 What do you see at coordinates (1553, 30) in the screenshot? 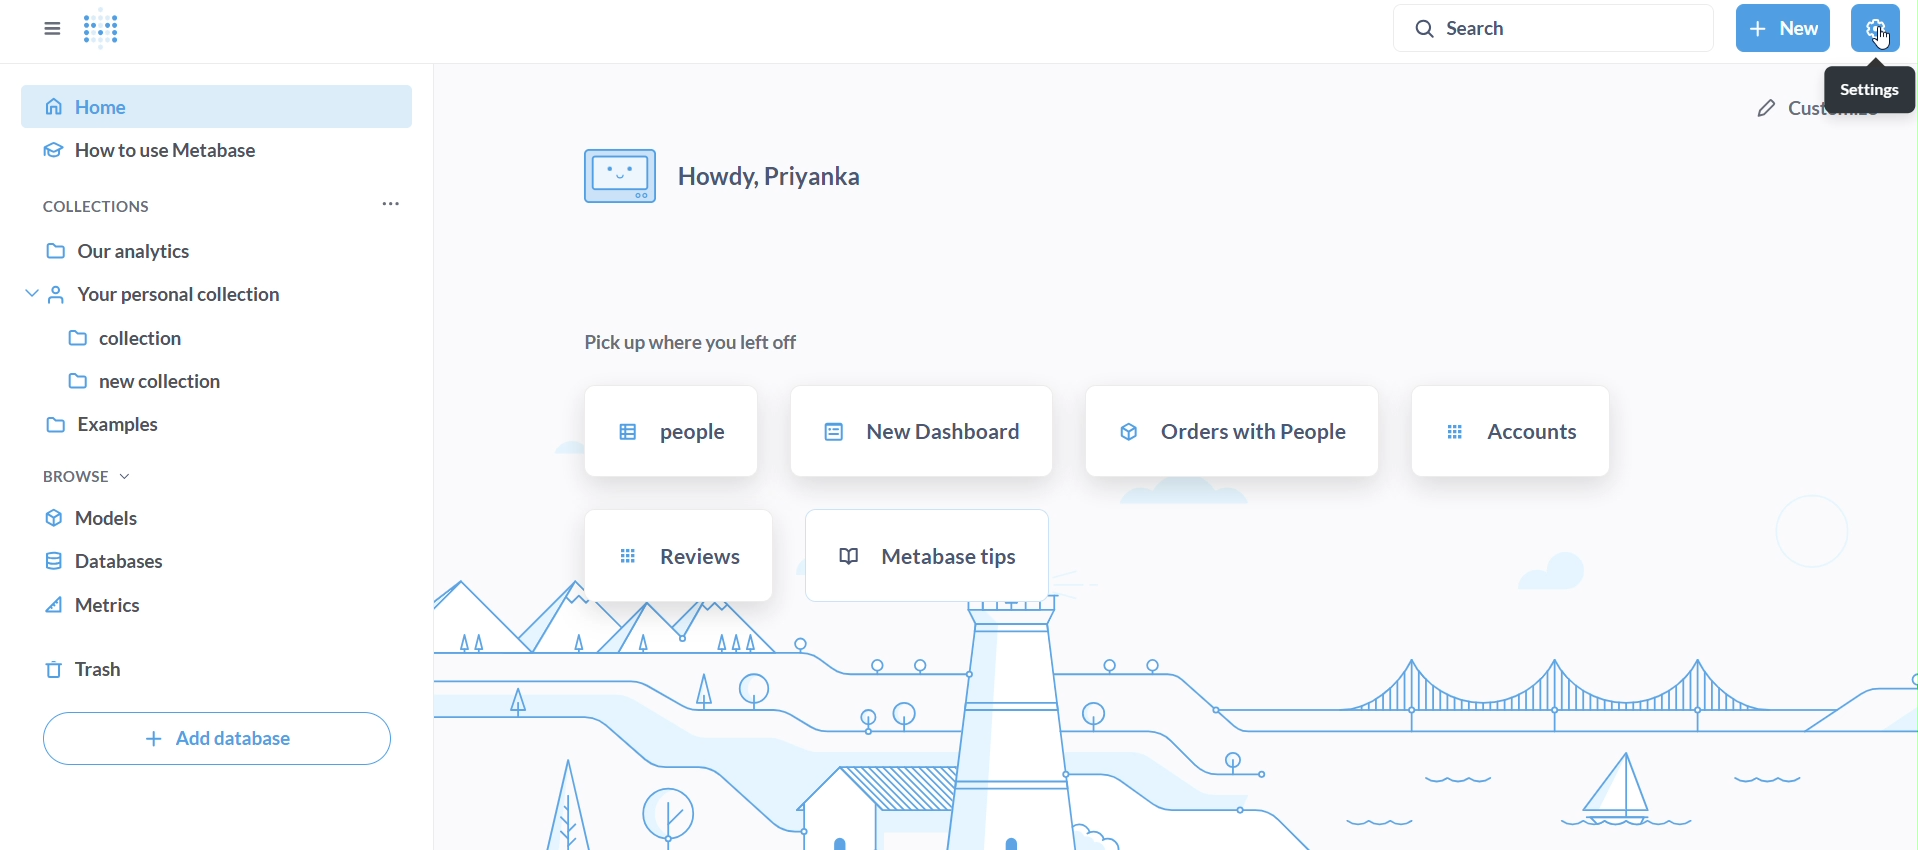
I see `search` at bounding box center [1553, 30].